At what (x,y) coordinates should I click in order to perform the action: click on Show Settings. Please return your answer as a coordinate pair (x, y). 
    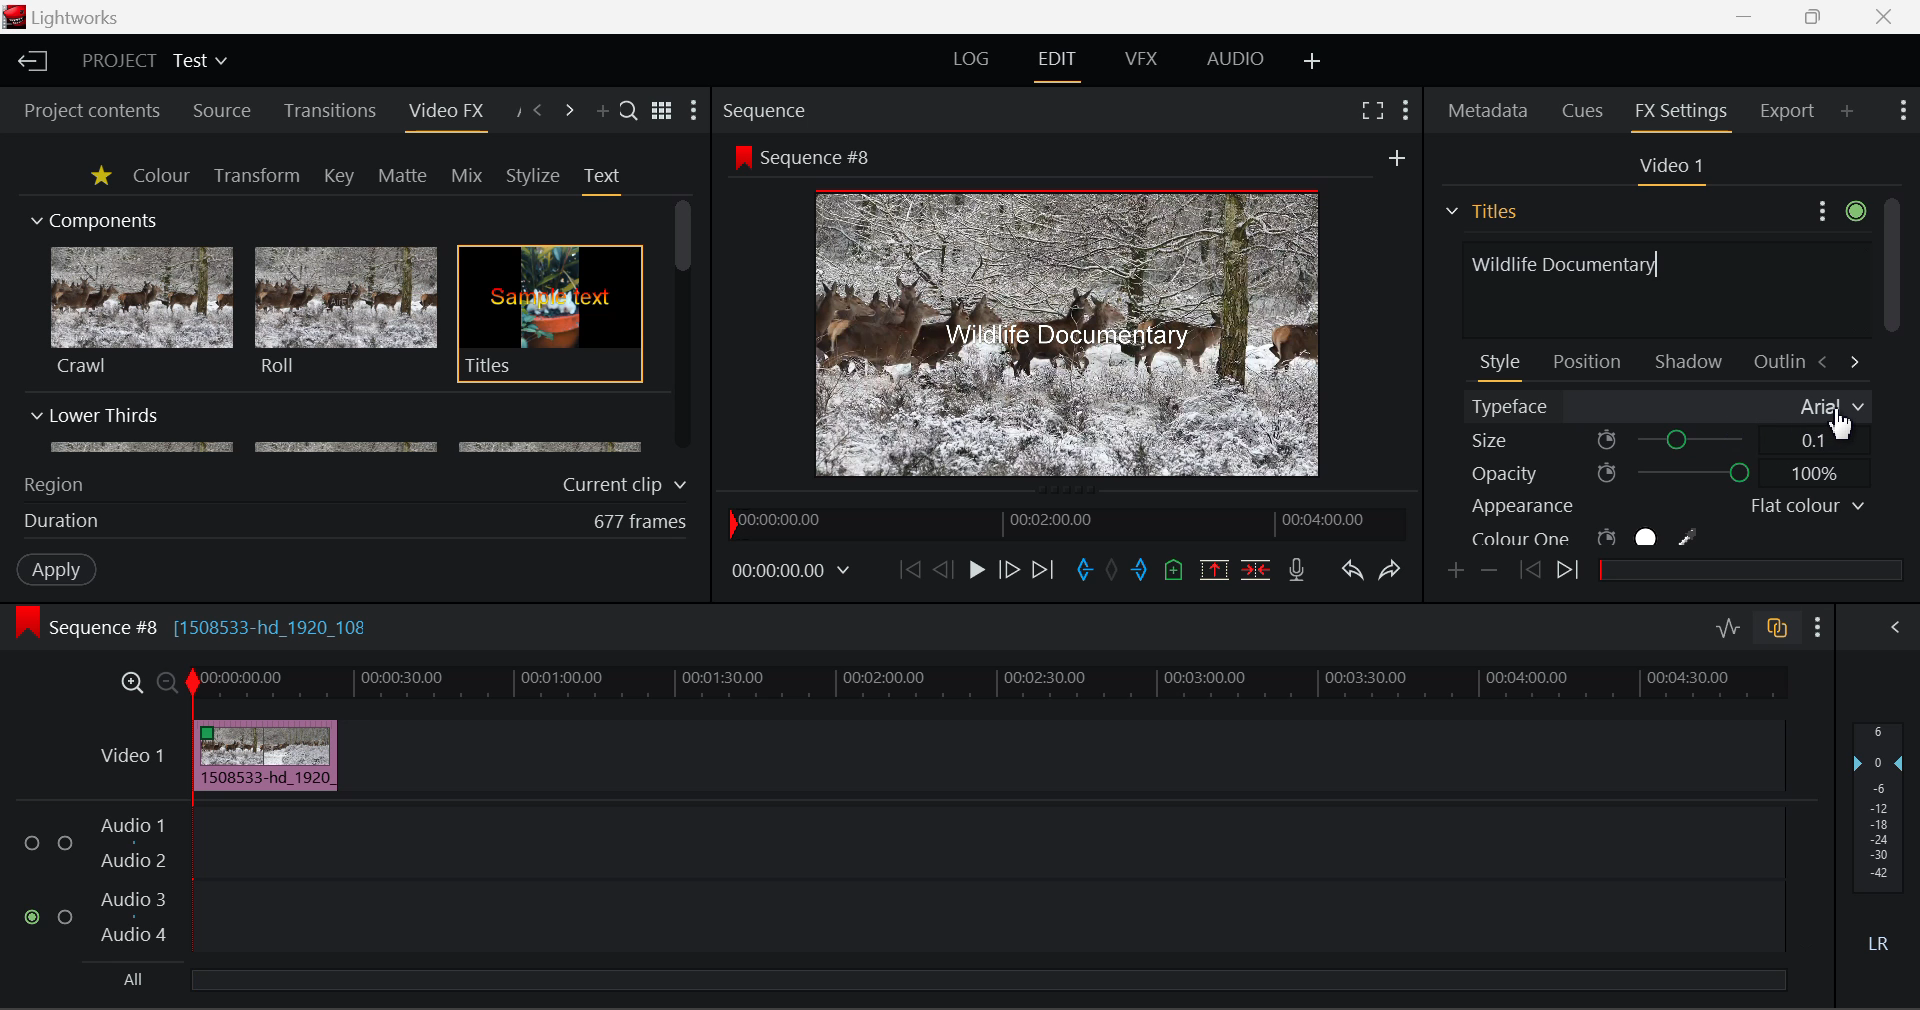
    Looking at the image, I should click on (1904, 108).